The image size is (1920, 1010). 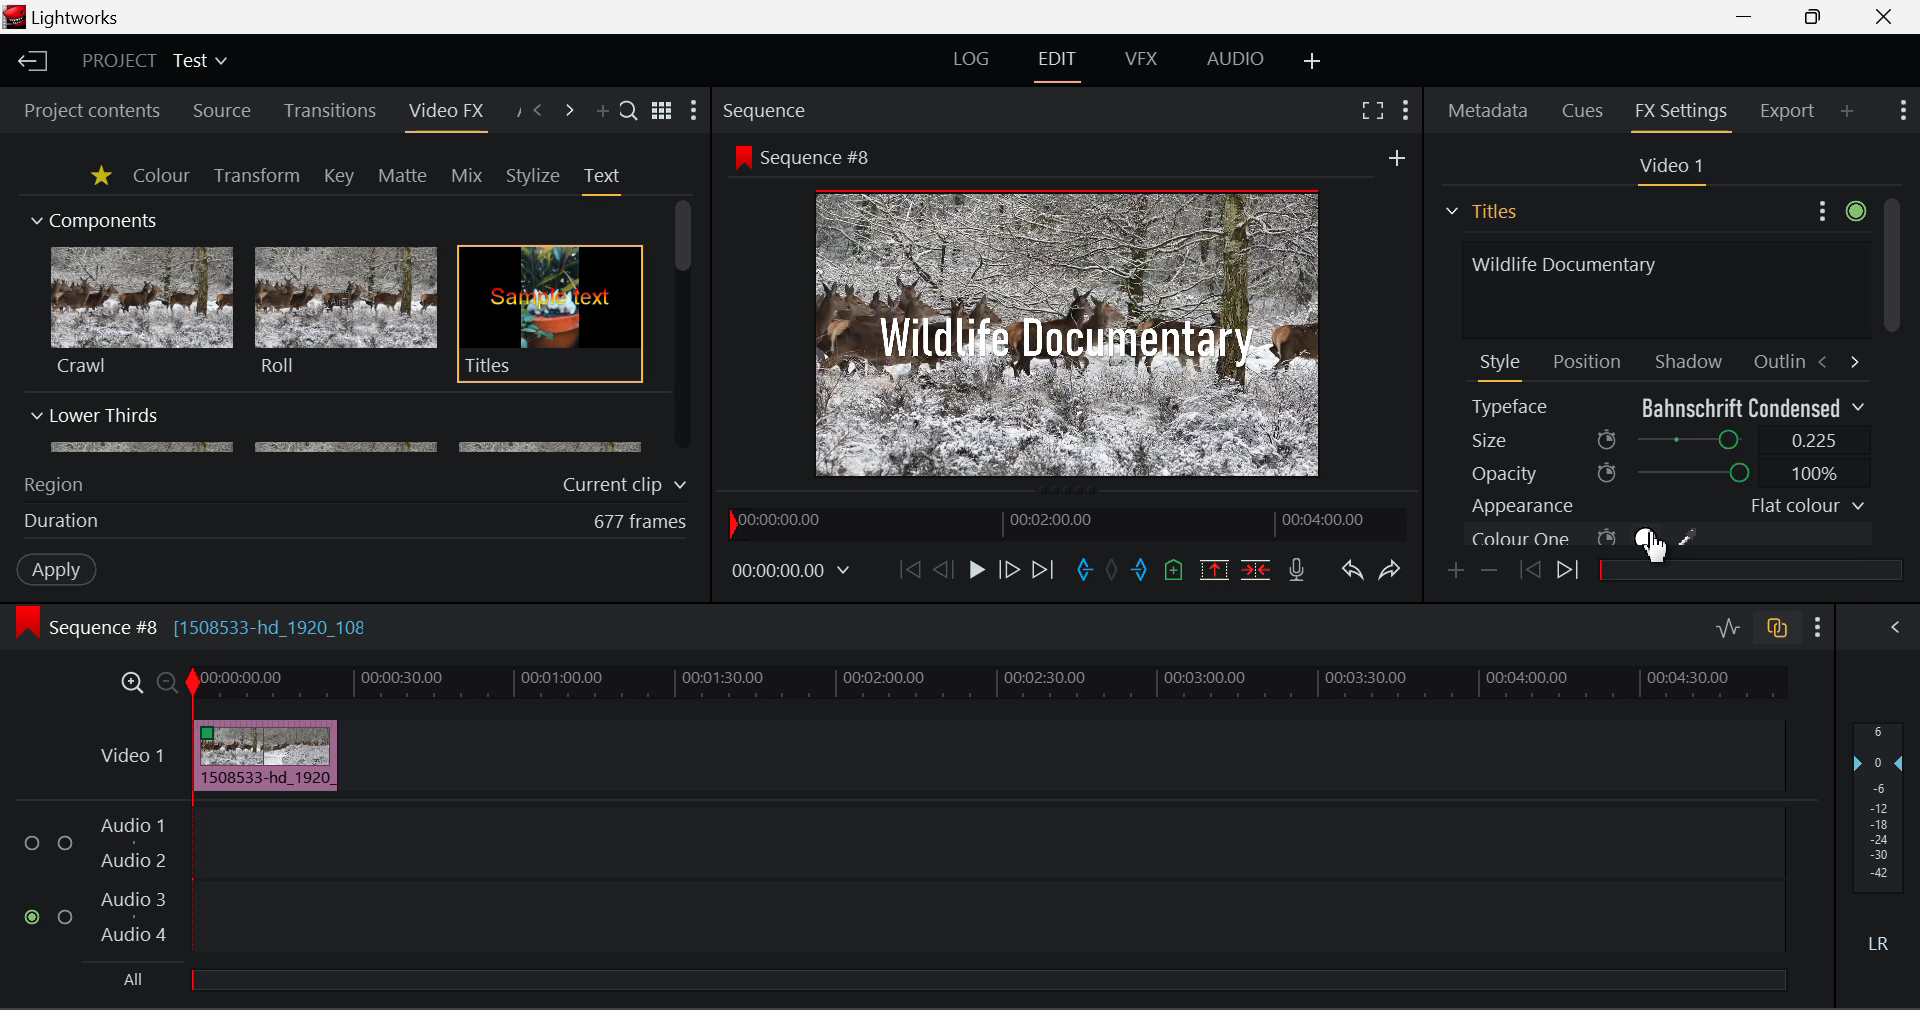 I want to click on Sequence #8 [1508533-hd_1920_108, so click(x=212, y=627).